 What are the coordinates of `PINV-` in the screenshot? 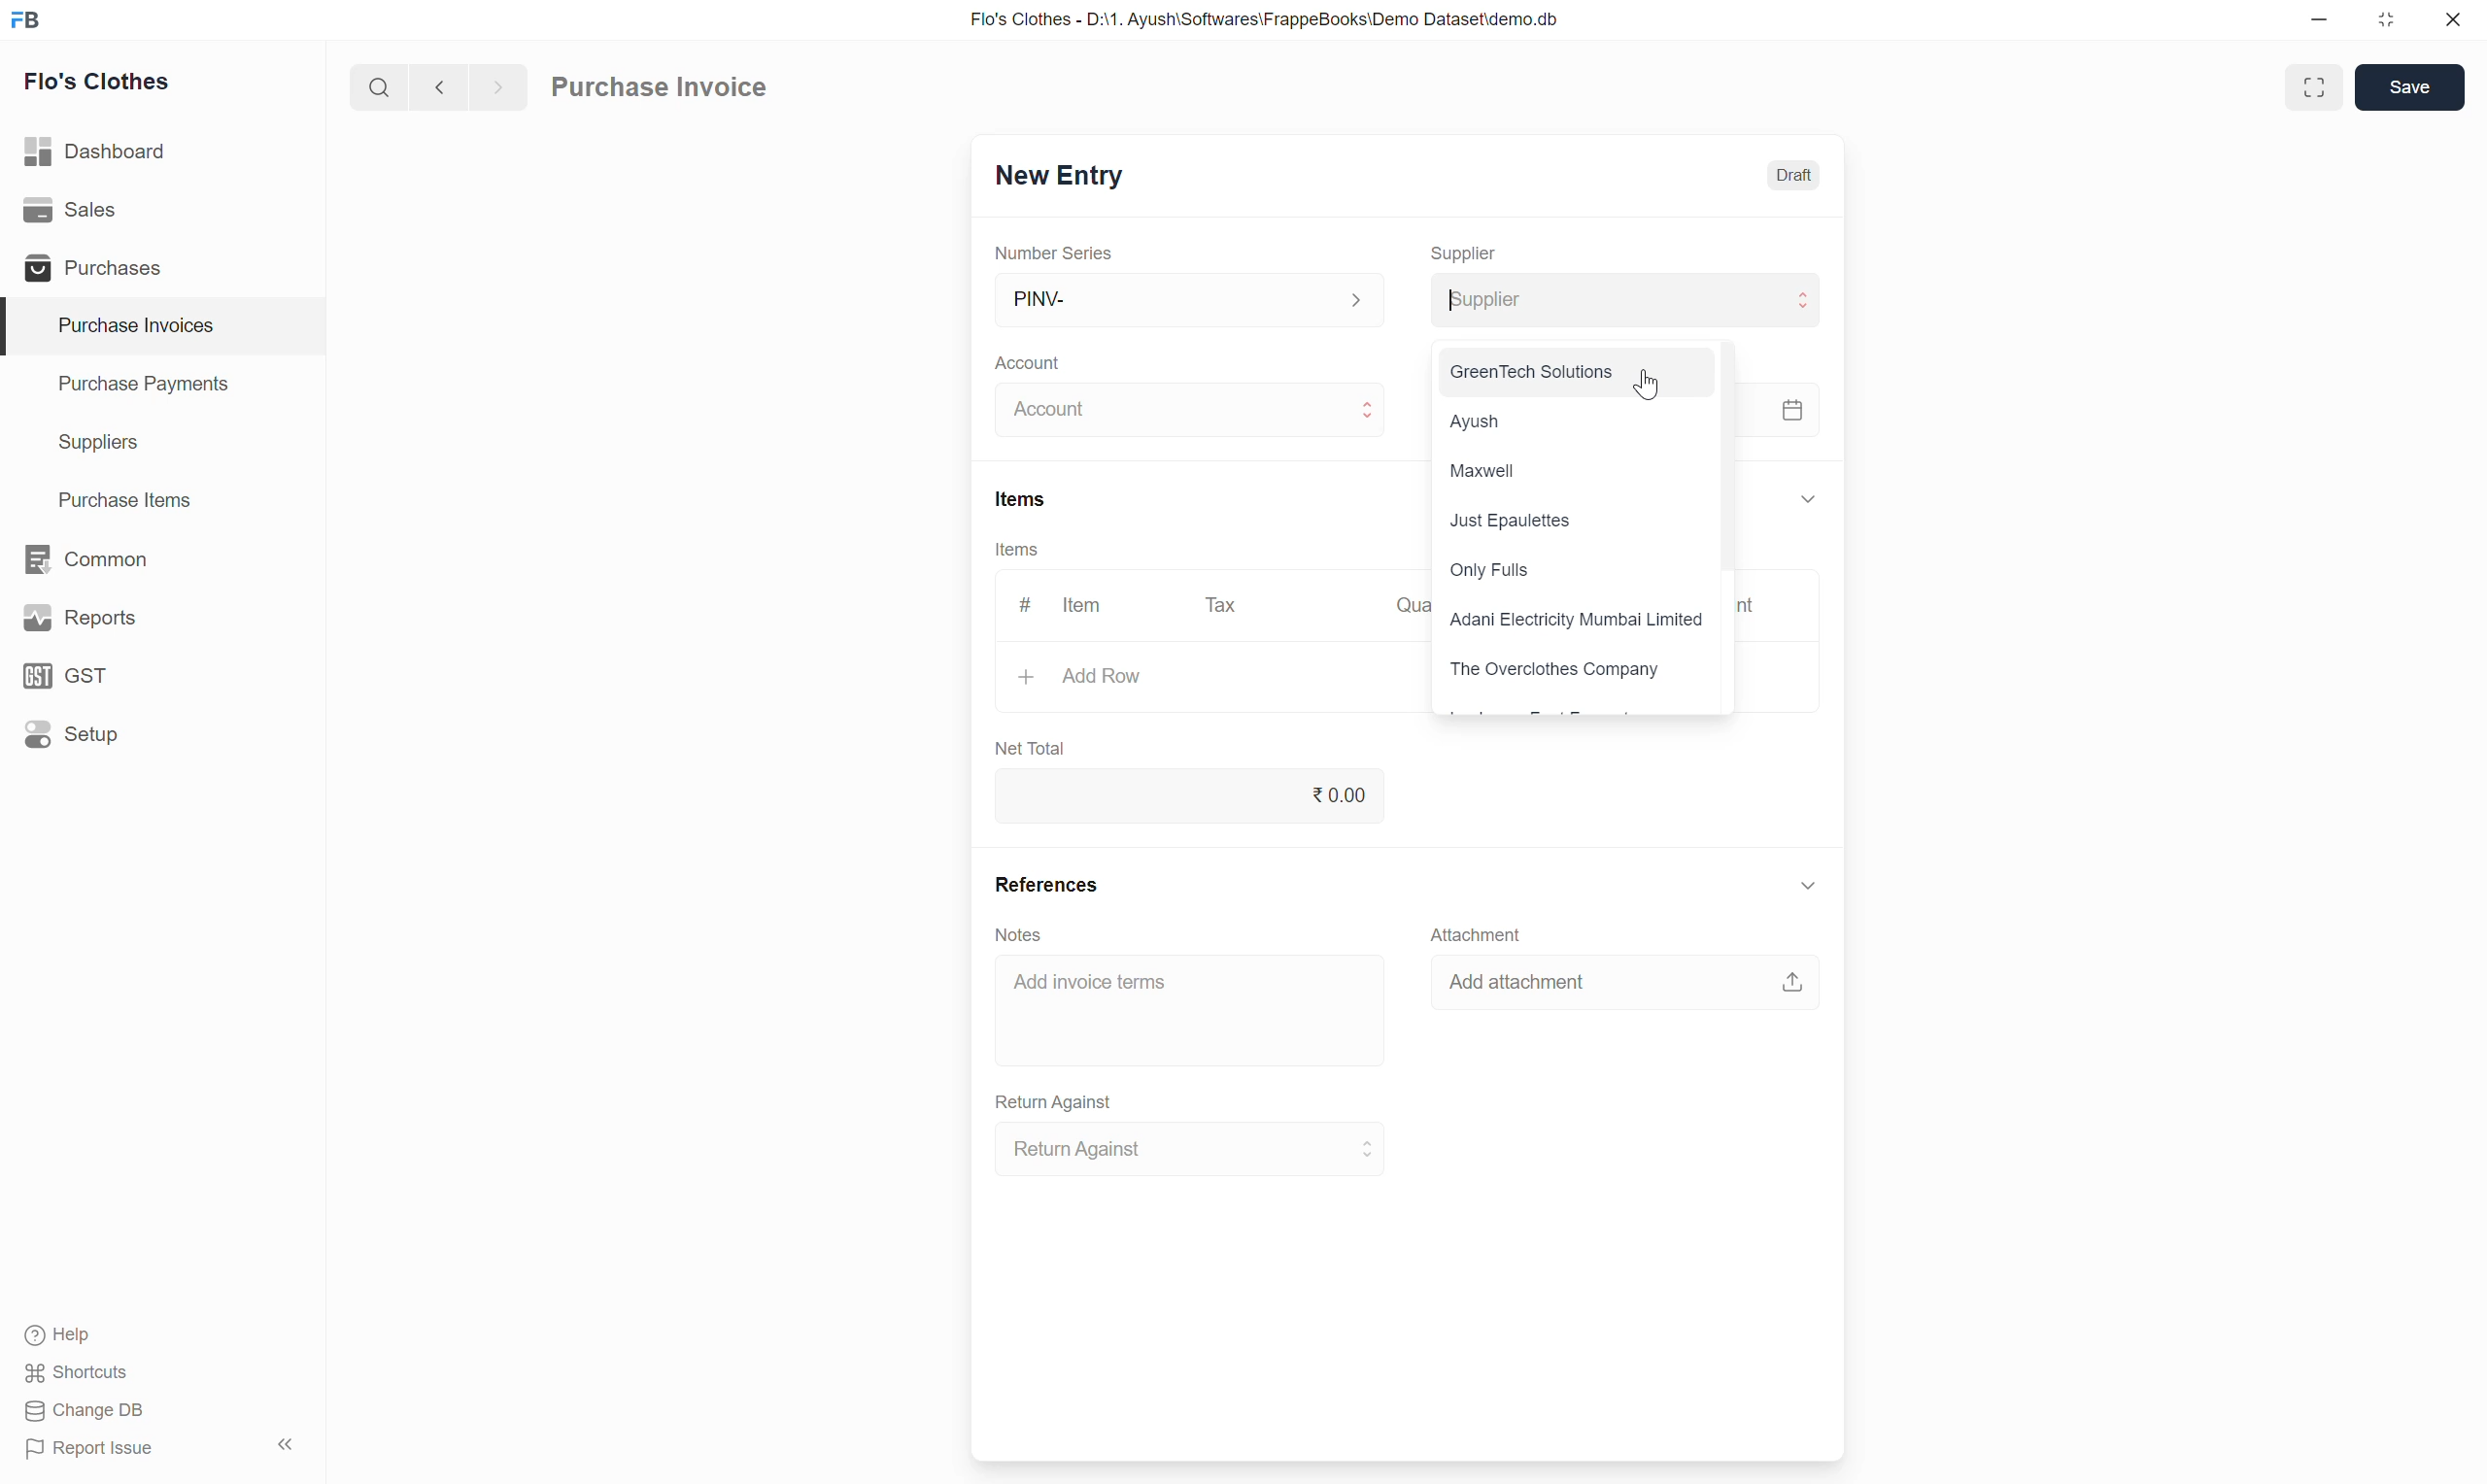 It's located at (1191, 299).